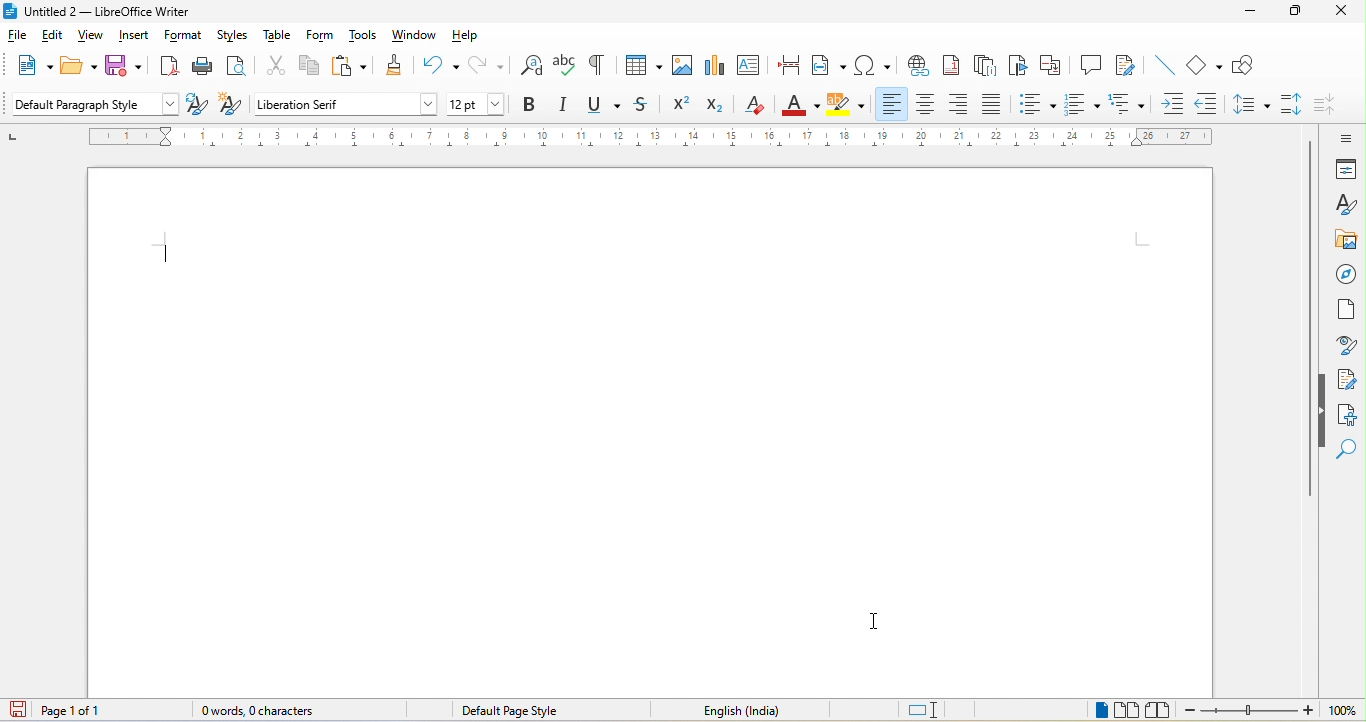 The height and width of the screenshot is (722, 1366). What do you see at coordinates (272, 70) in the screenshot?
I see `cut` at bounding box center [272, 70].